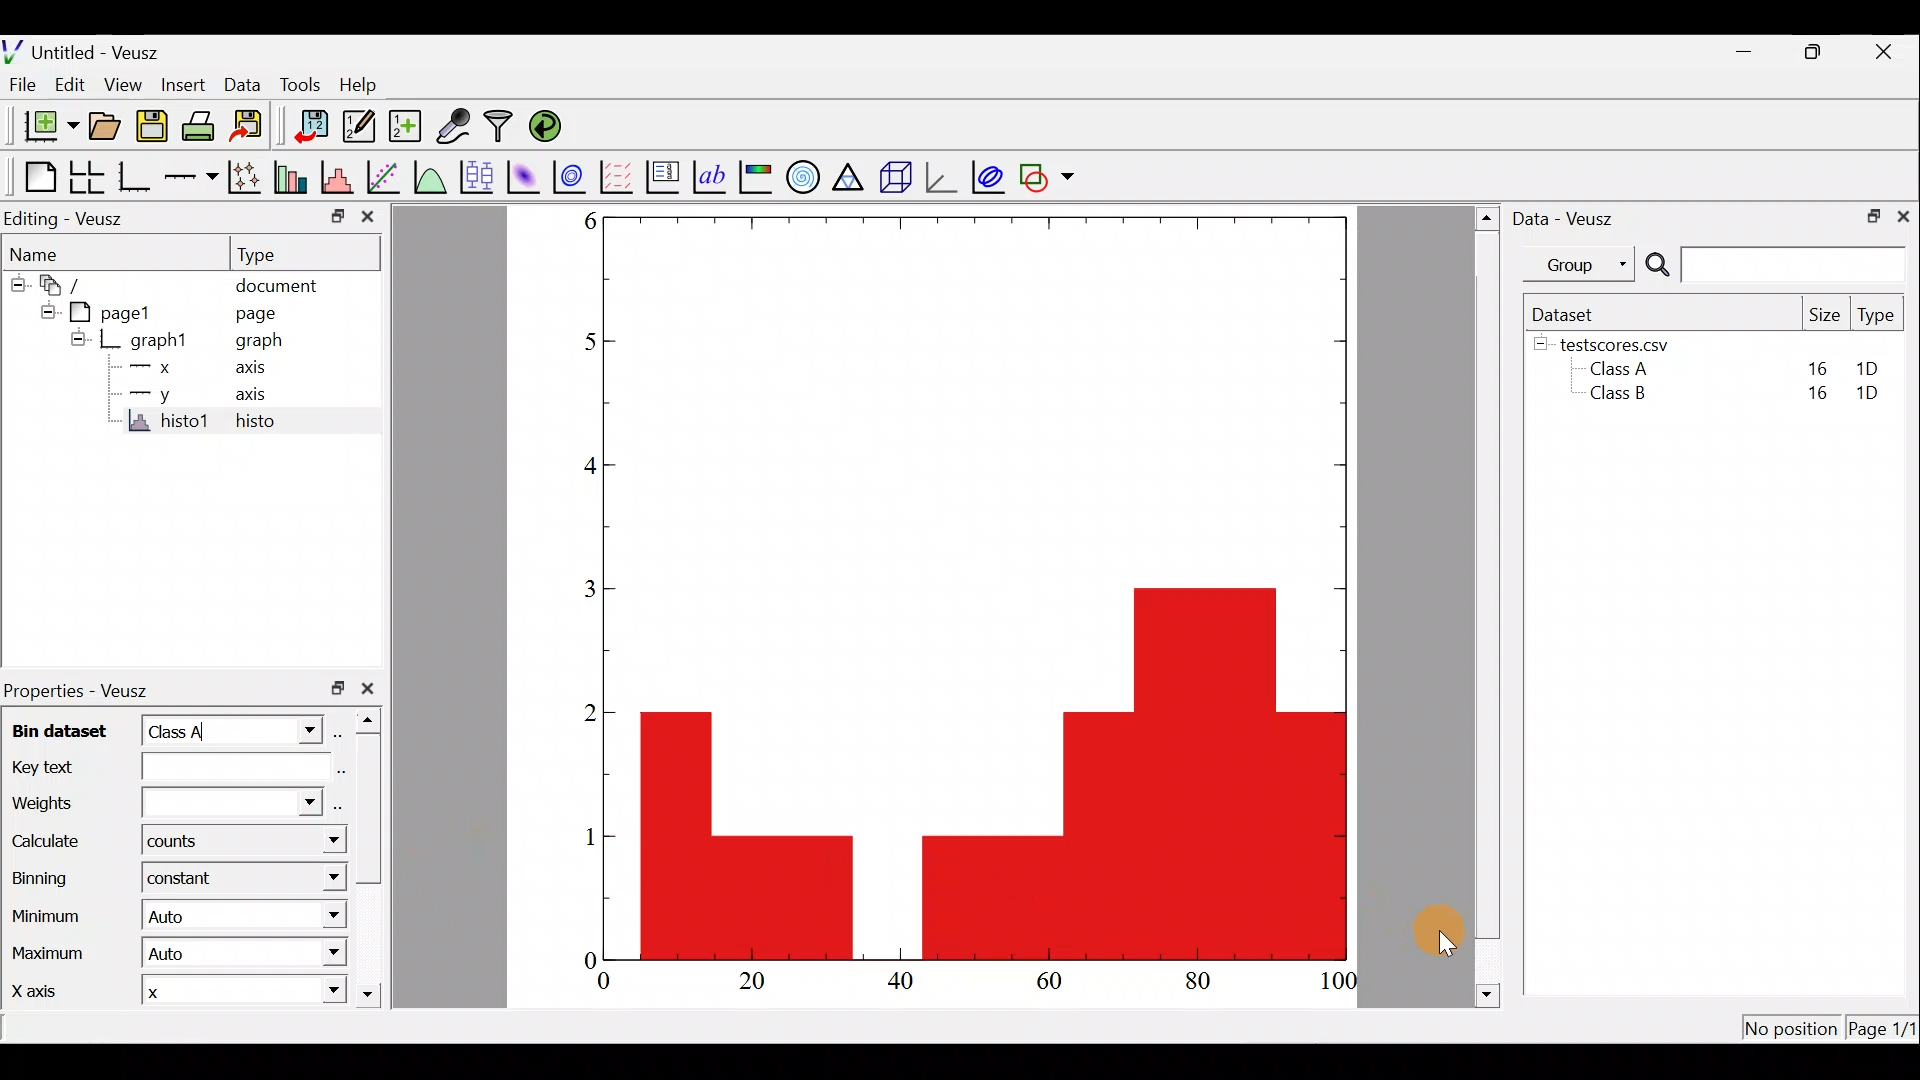 Image resolution: width=1920 pixels, height=1080 pixels. Describe the element at coordinates (317, 845) in the screenshot. I see `Calculate` at that location.